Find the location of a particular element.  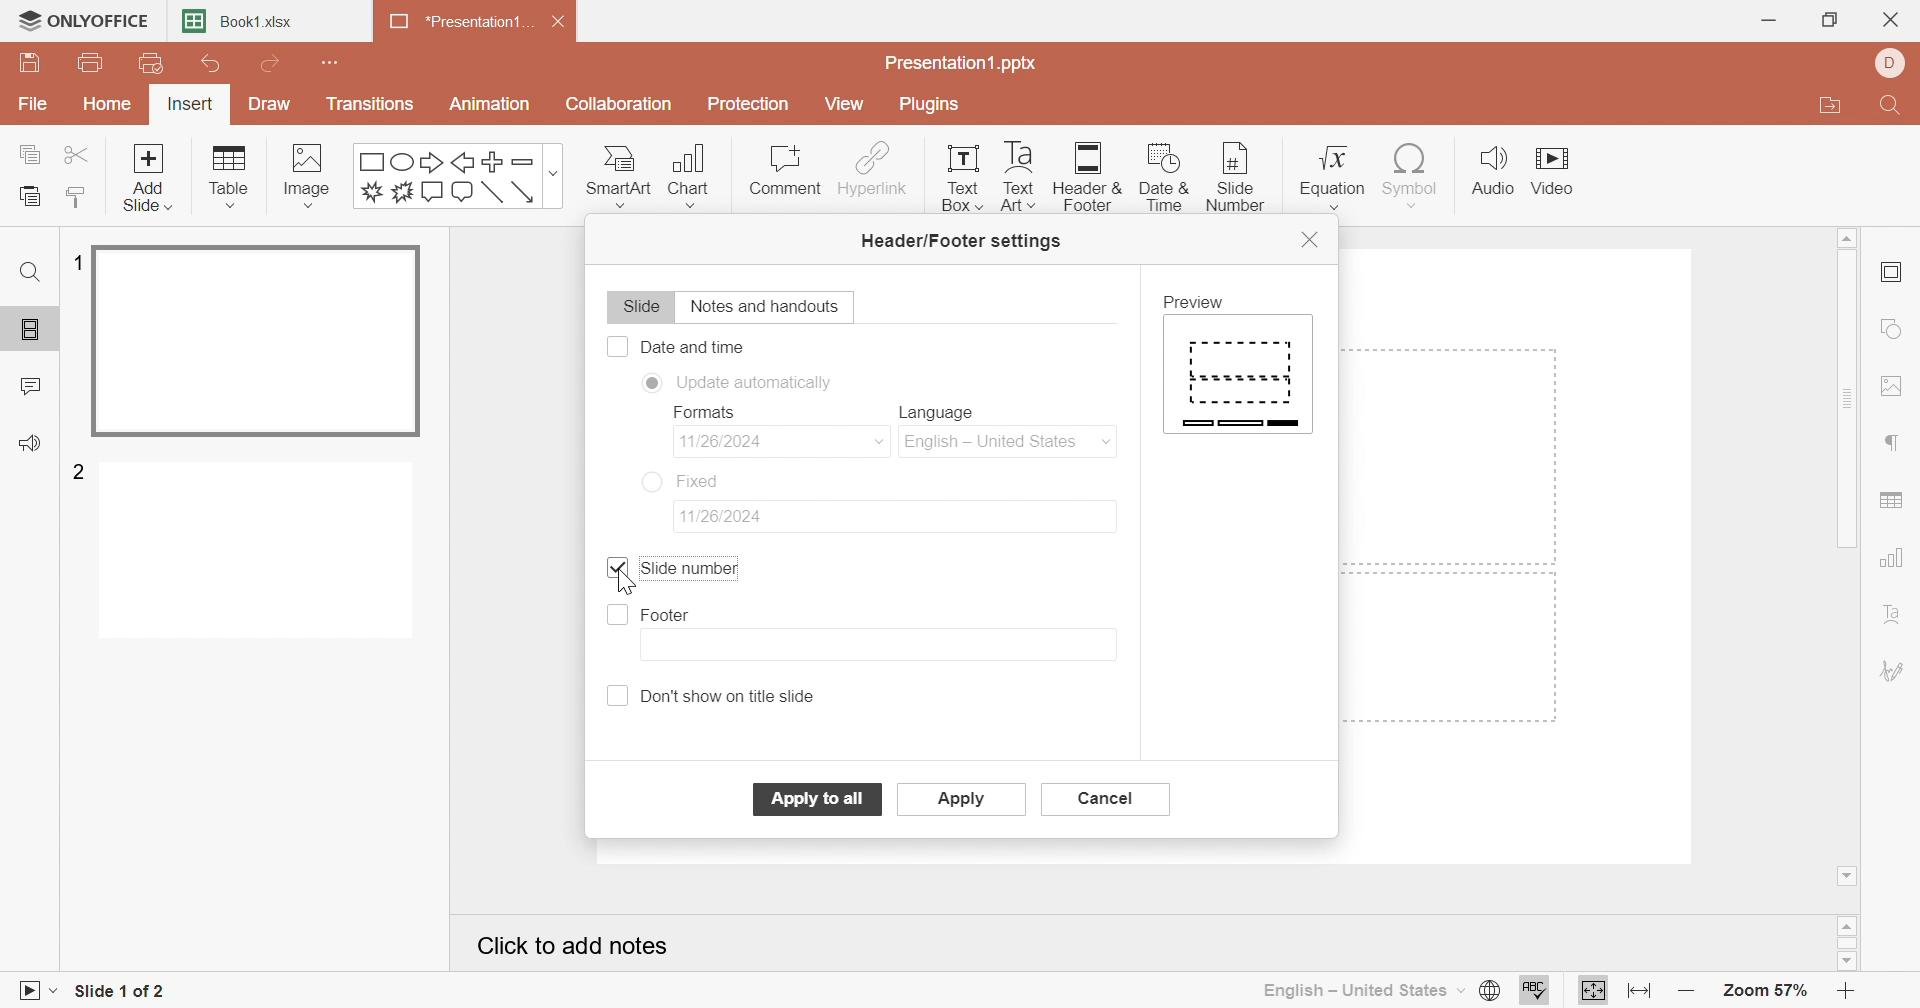

 is located at coordinates (1163, 174).